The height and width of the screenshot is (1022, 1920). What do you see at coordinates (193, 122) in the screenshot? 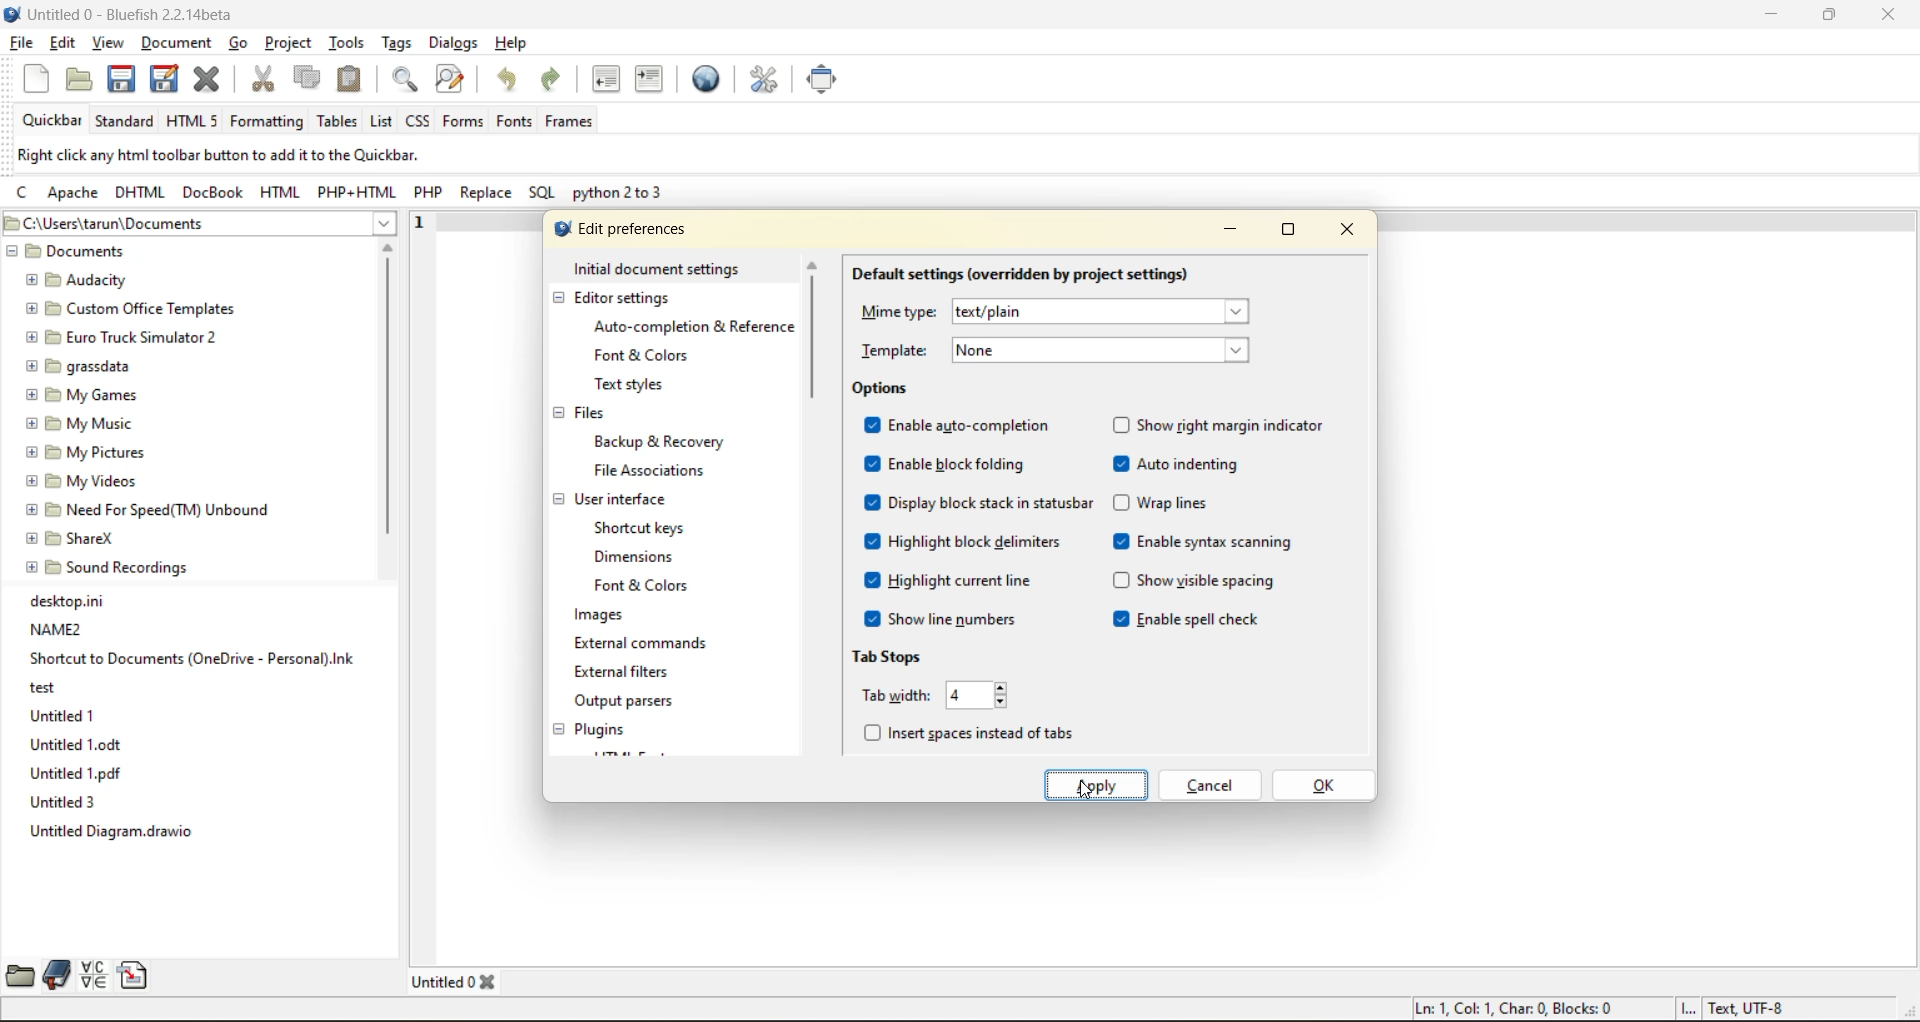
I see `html 5` at bounding box center [193, 122].